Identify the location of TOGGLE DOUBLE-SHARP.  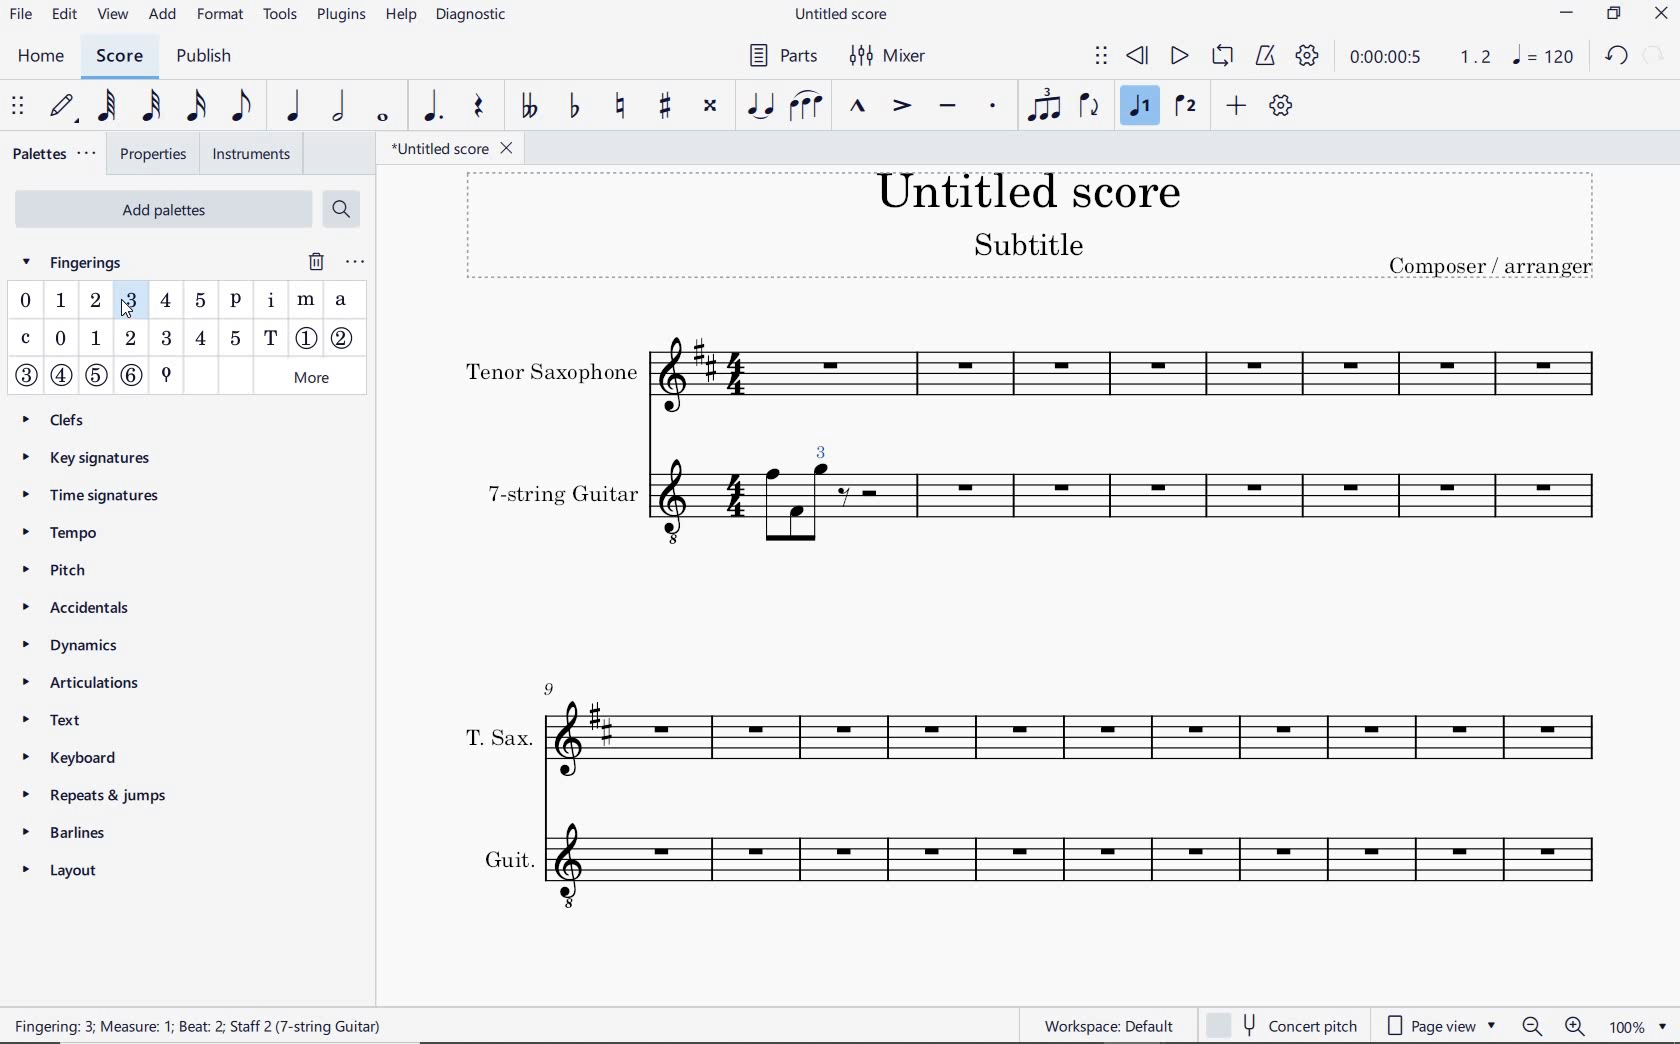
(712, 105).